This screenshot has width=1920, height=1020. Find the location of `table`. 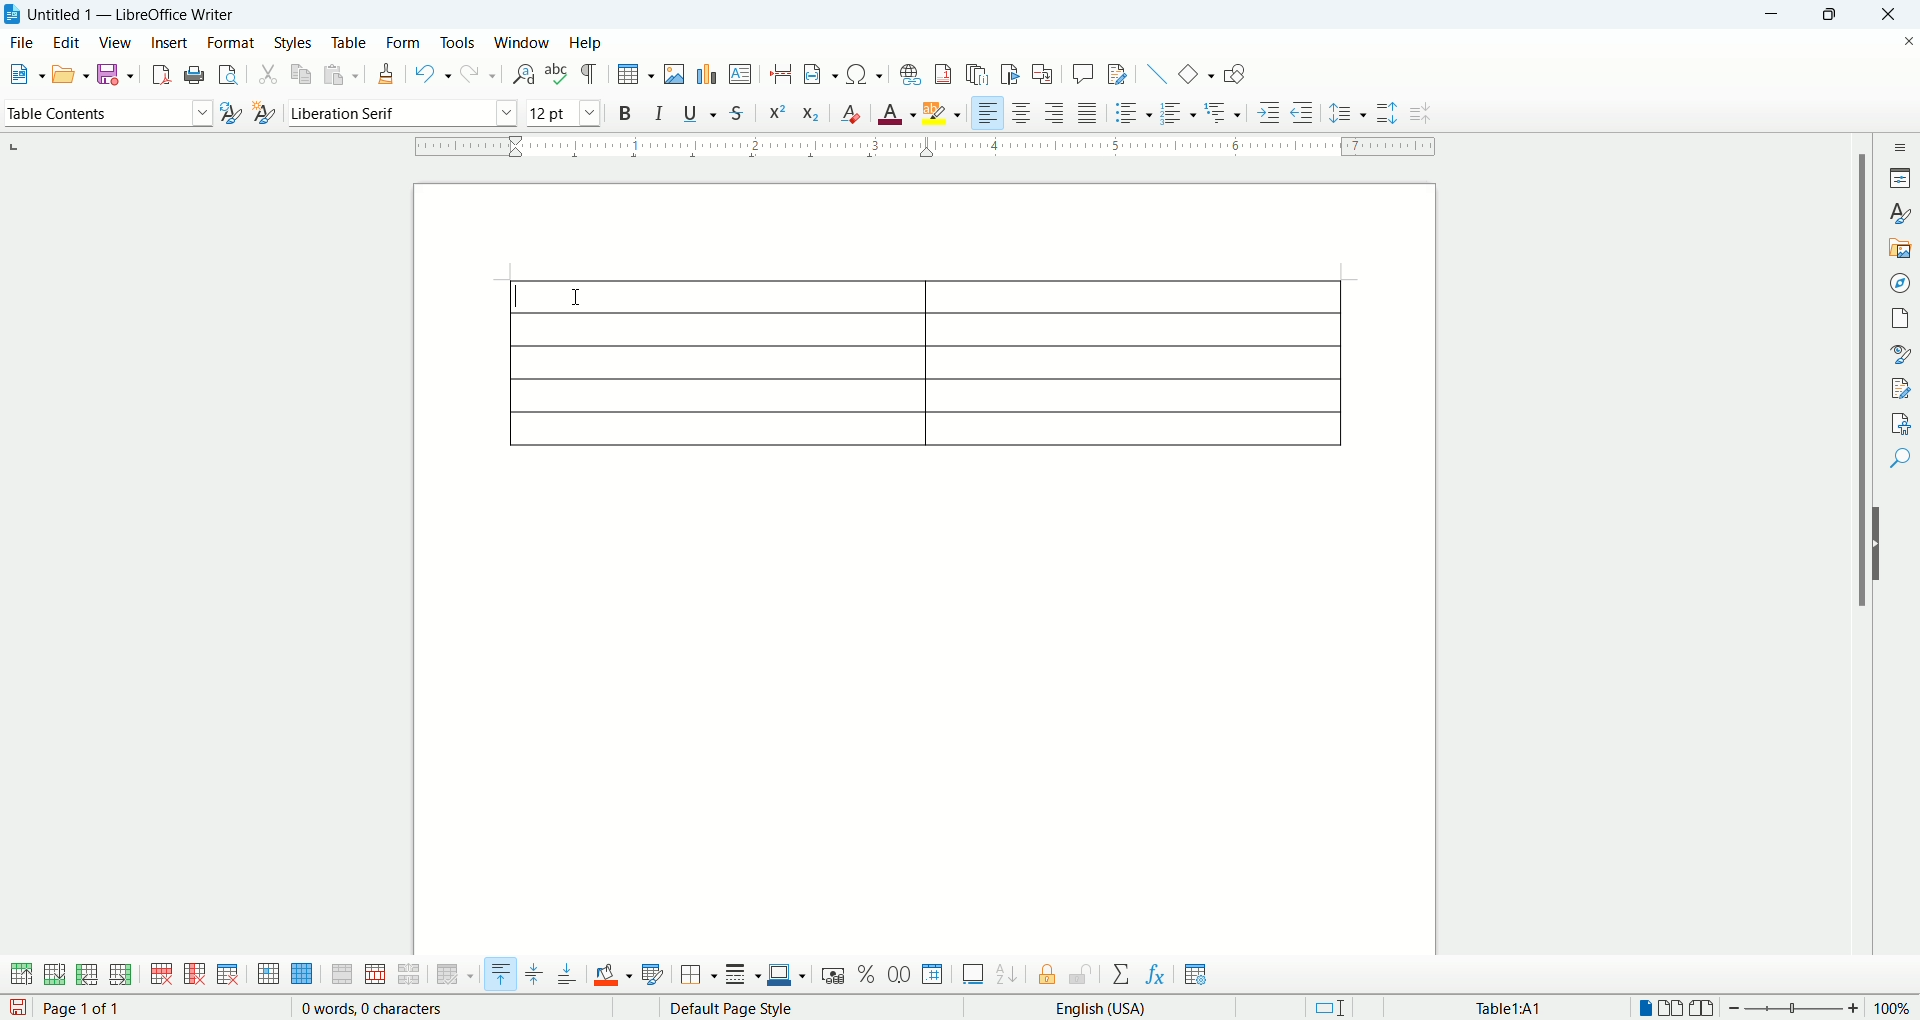

table is located at coordinates (349, 43).